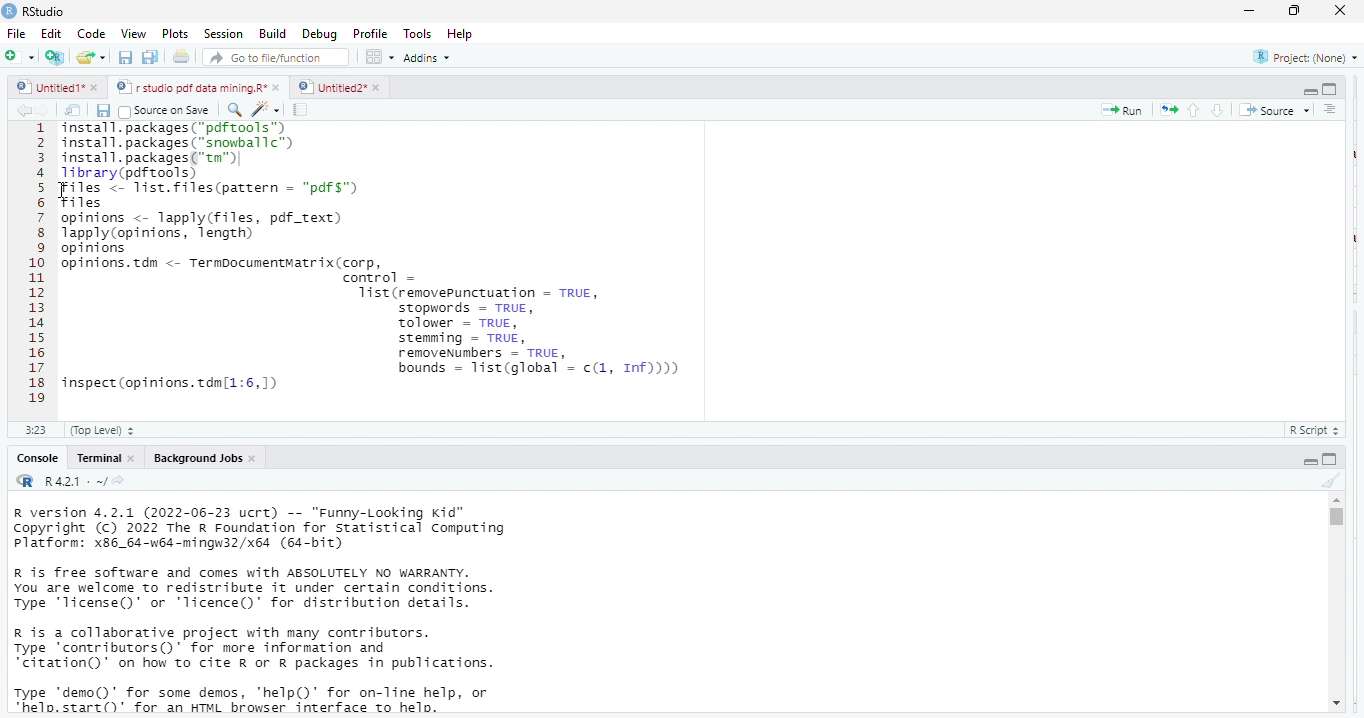  What do you see at coordinates (36, 458) in the screenshot?
I see `console` at bounding box center [36, 458].